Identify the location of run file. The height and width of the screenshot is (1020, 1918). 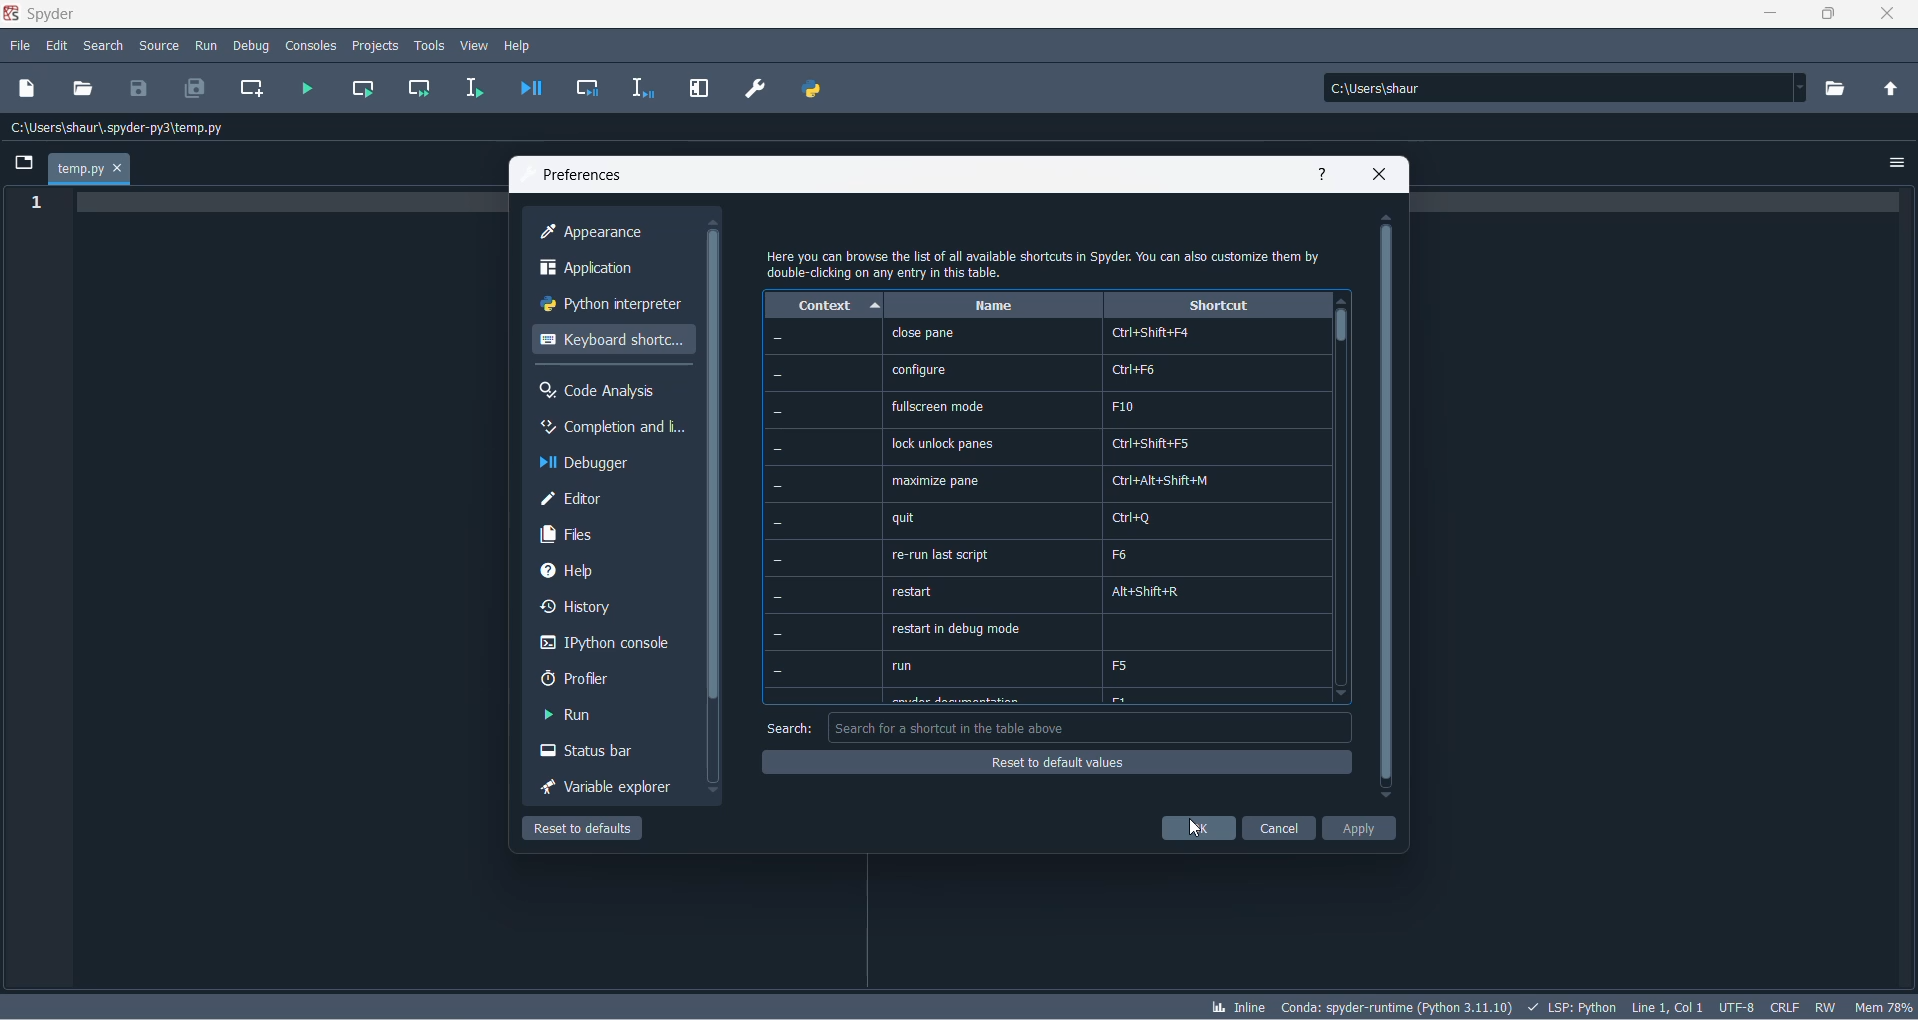
(308, 89).